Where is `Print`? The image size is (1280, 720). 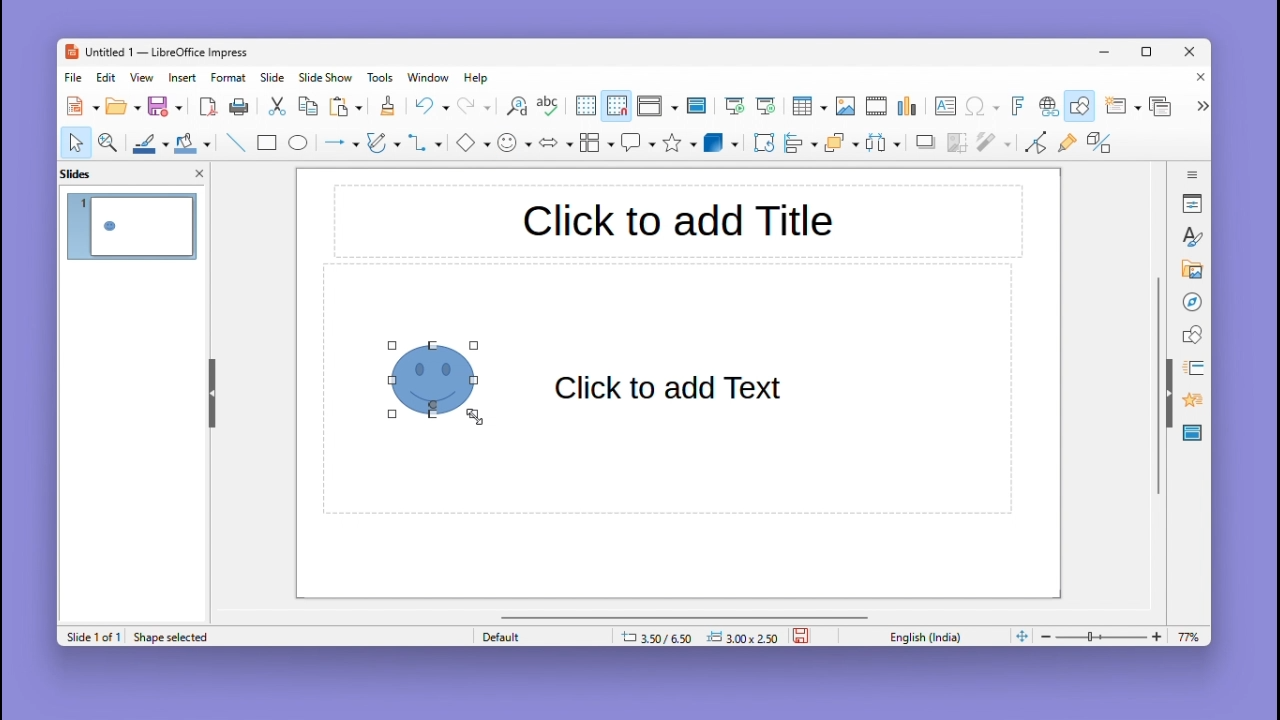
Print is located at coordinates (239, 107).